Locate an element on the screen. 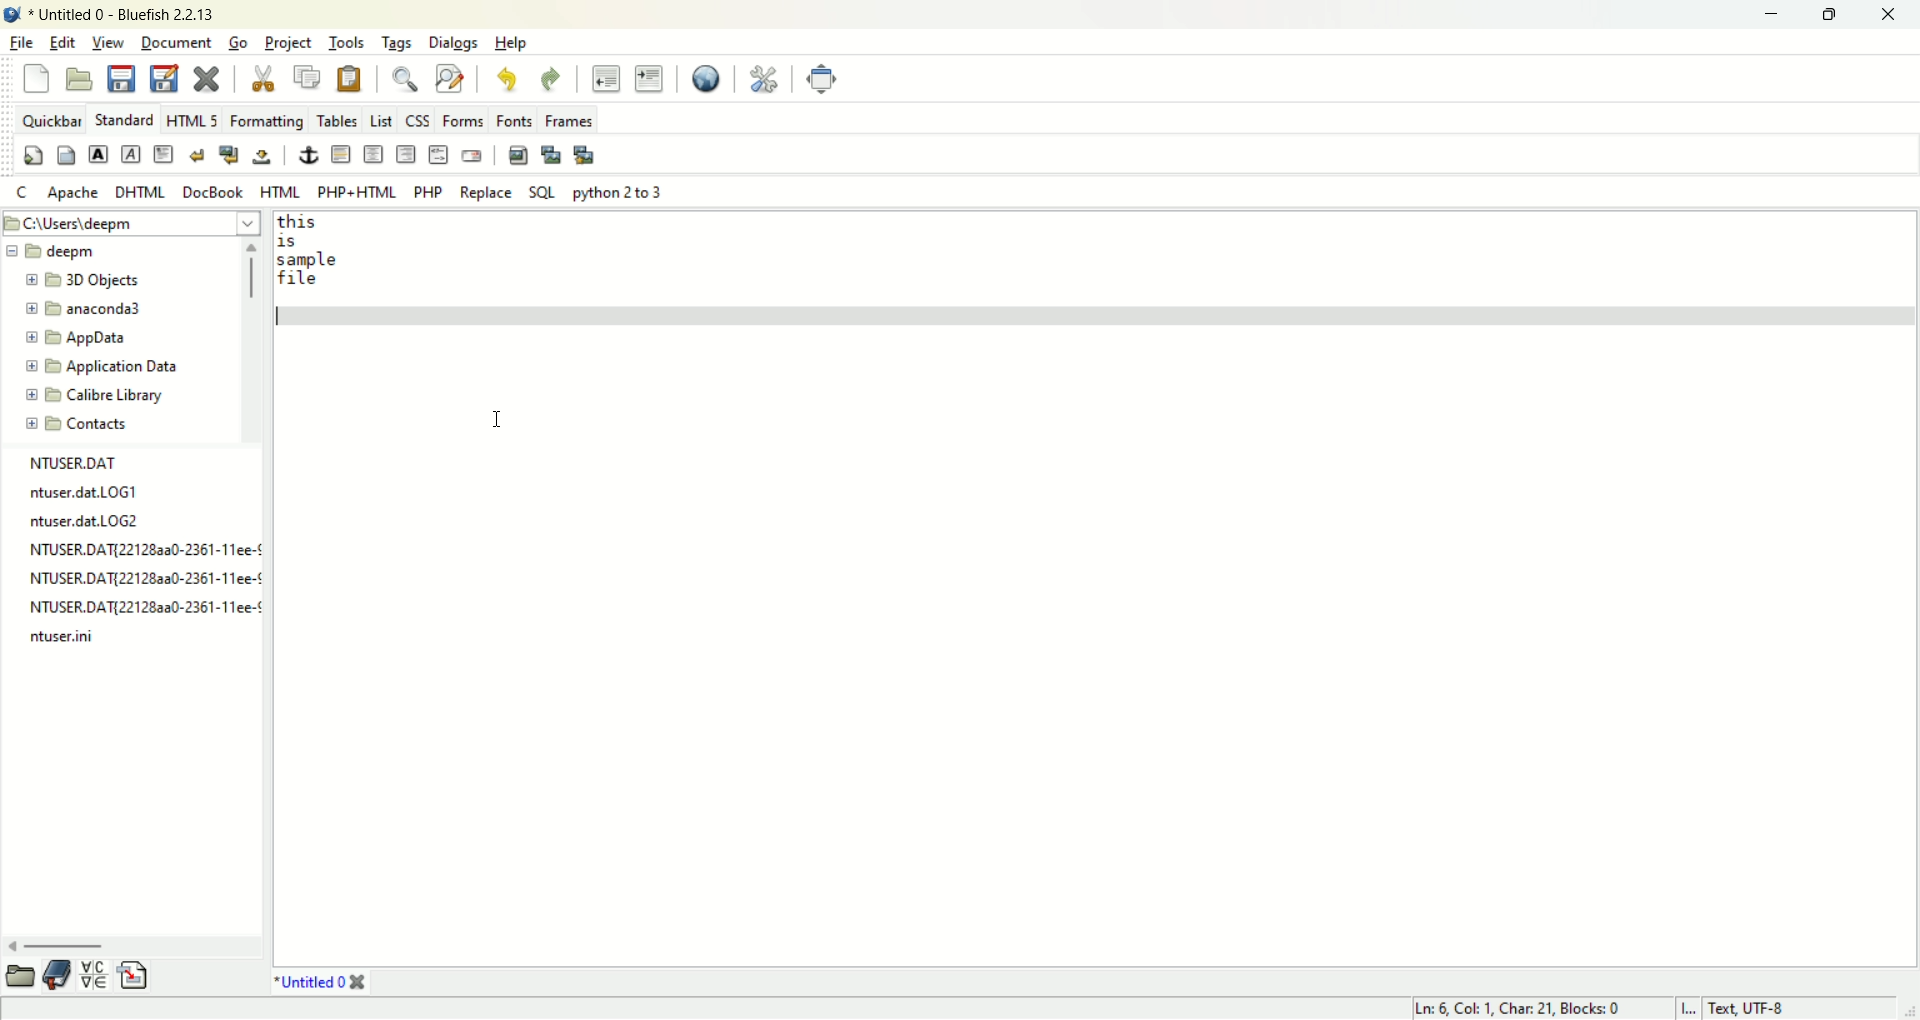 The width and height of the screenshot is (1920, 1020). DHTML is located at coordinates (139, 191).